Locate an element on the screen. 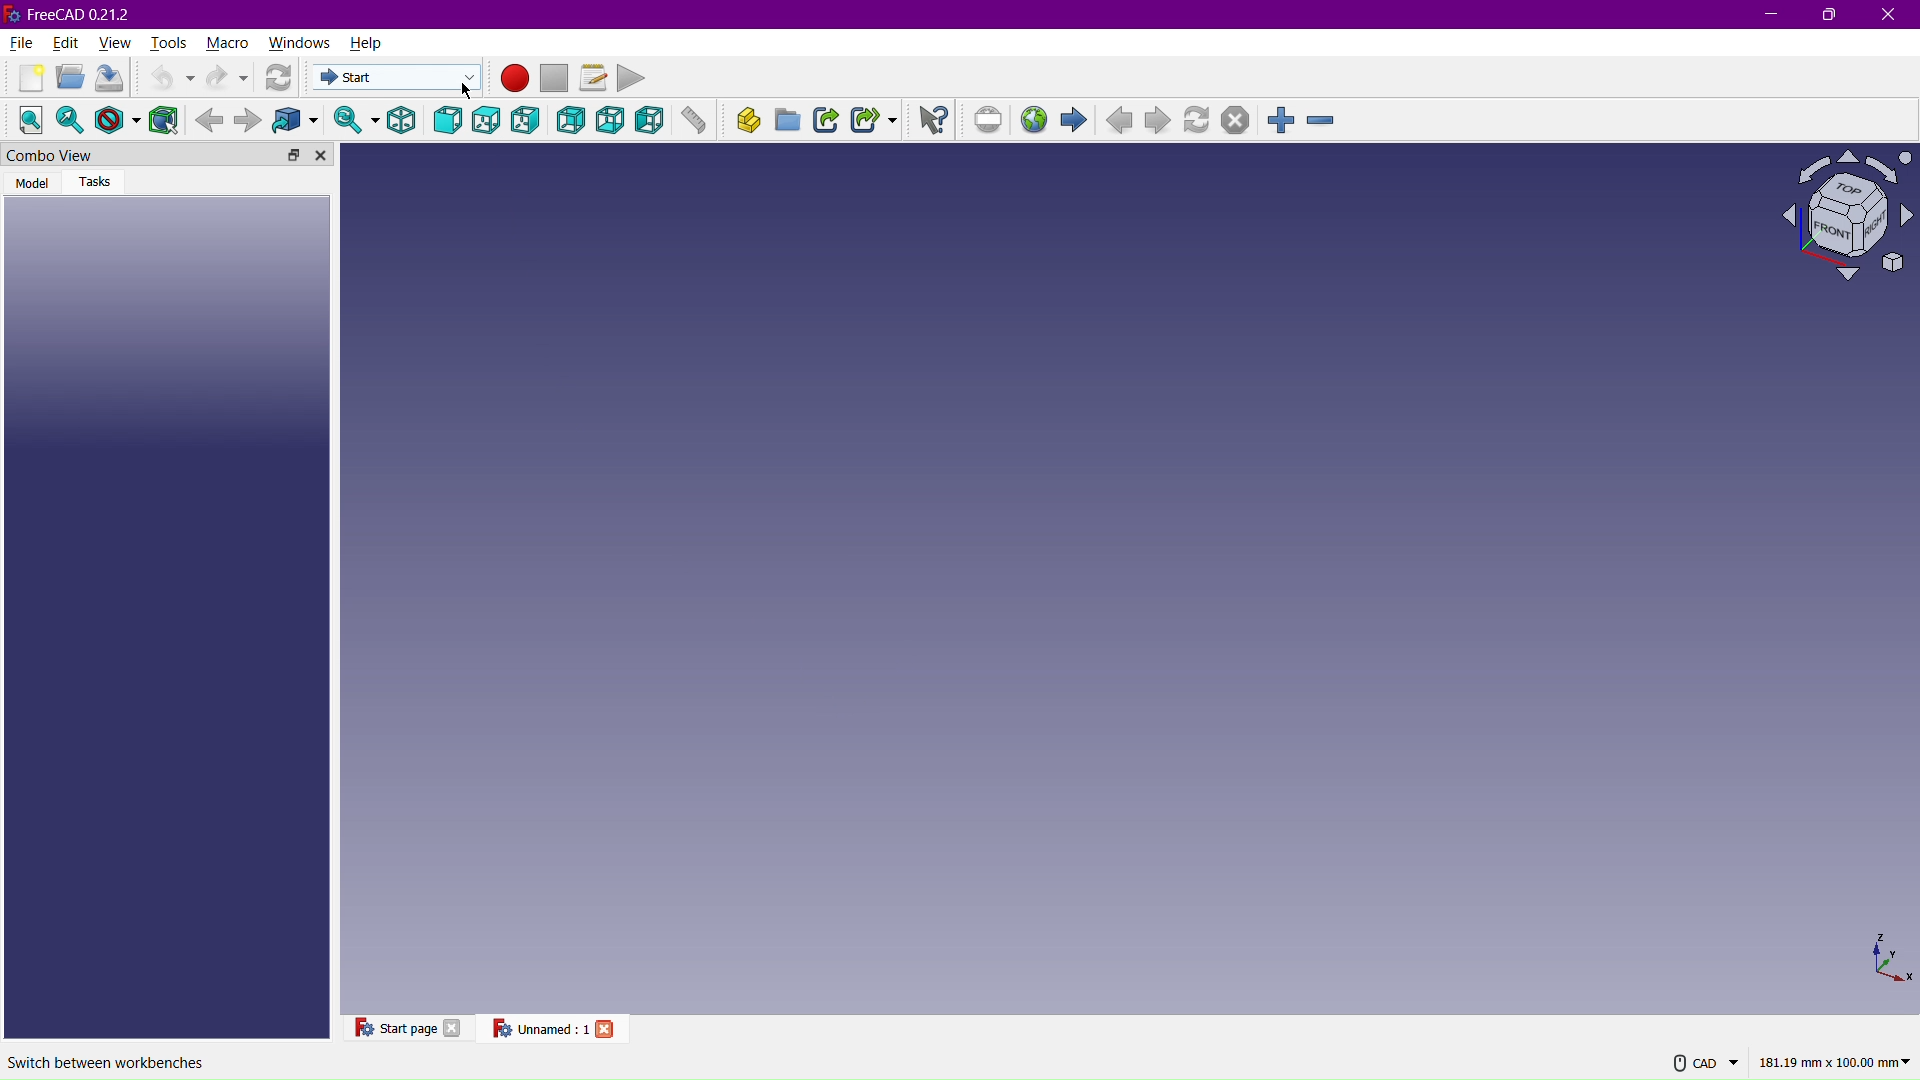 This screenshot has height=1080, width=1920. Change the draw style is located at coordinates (116, 119).